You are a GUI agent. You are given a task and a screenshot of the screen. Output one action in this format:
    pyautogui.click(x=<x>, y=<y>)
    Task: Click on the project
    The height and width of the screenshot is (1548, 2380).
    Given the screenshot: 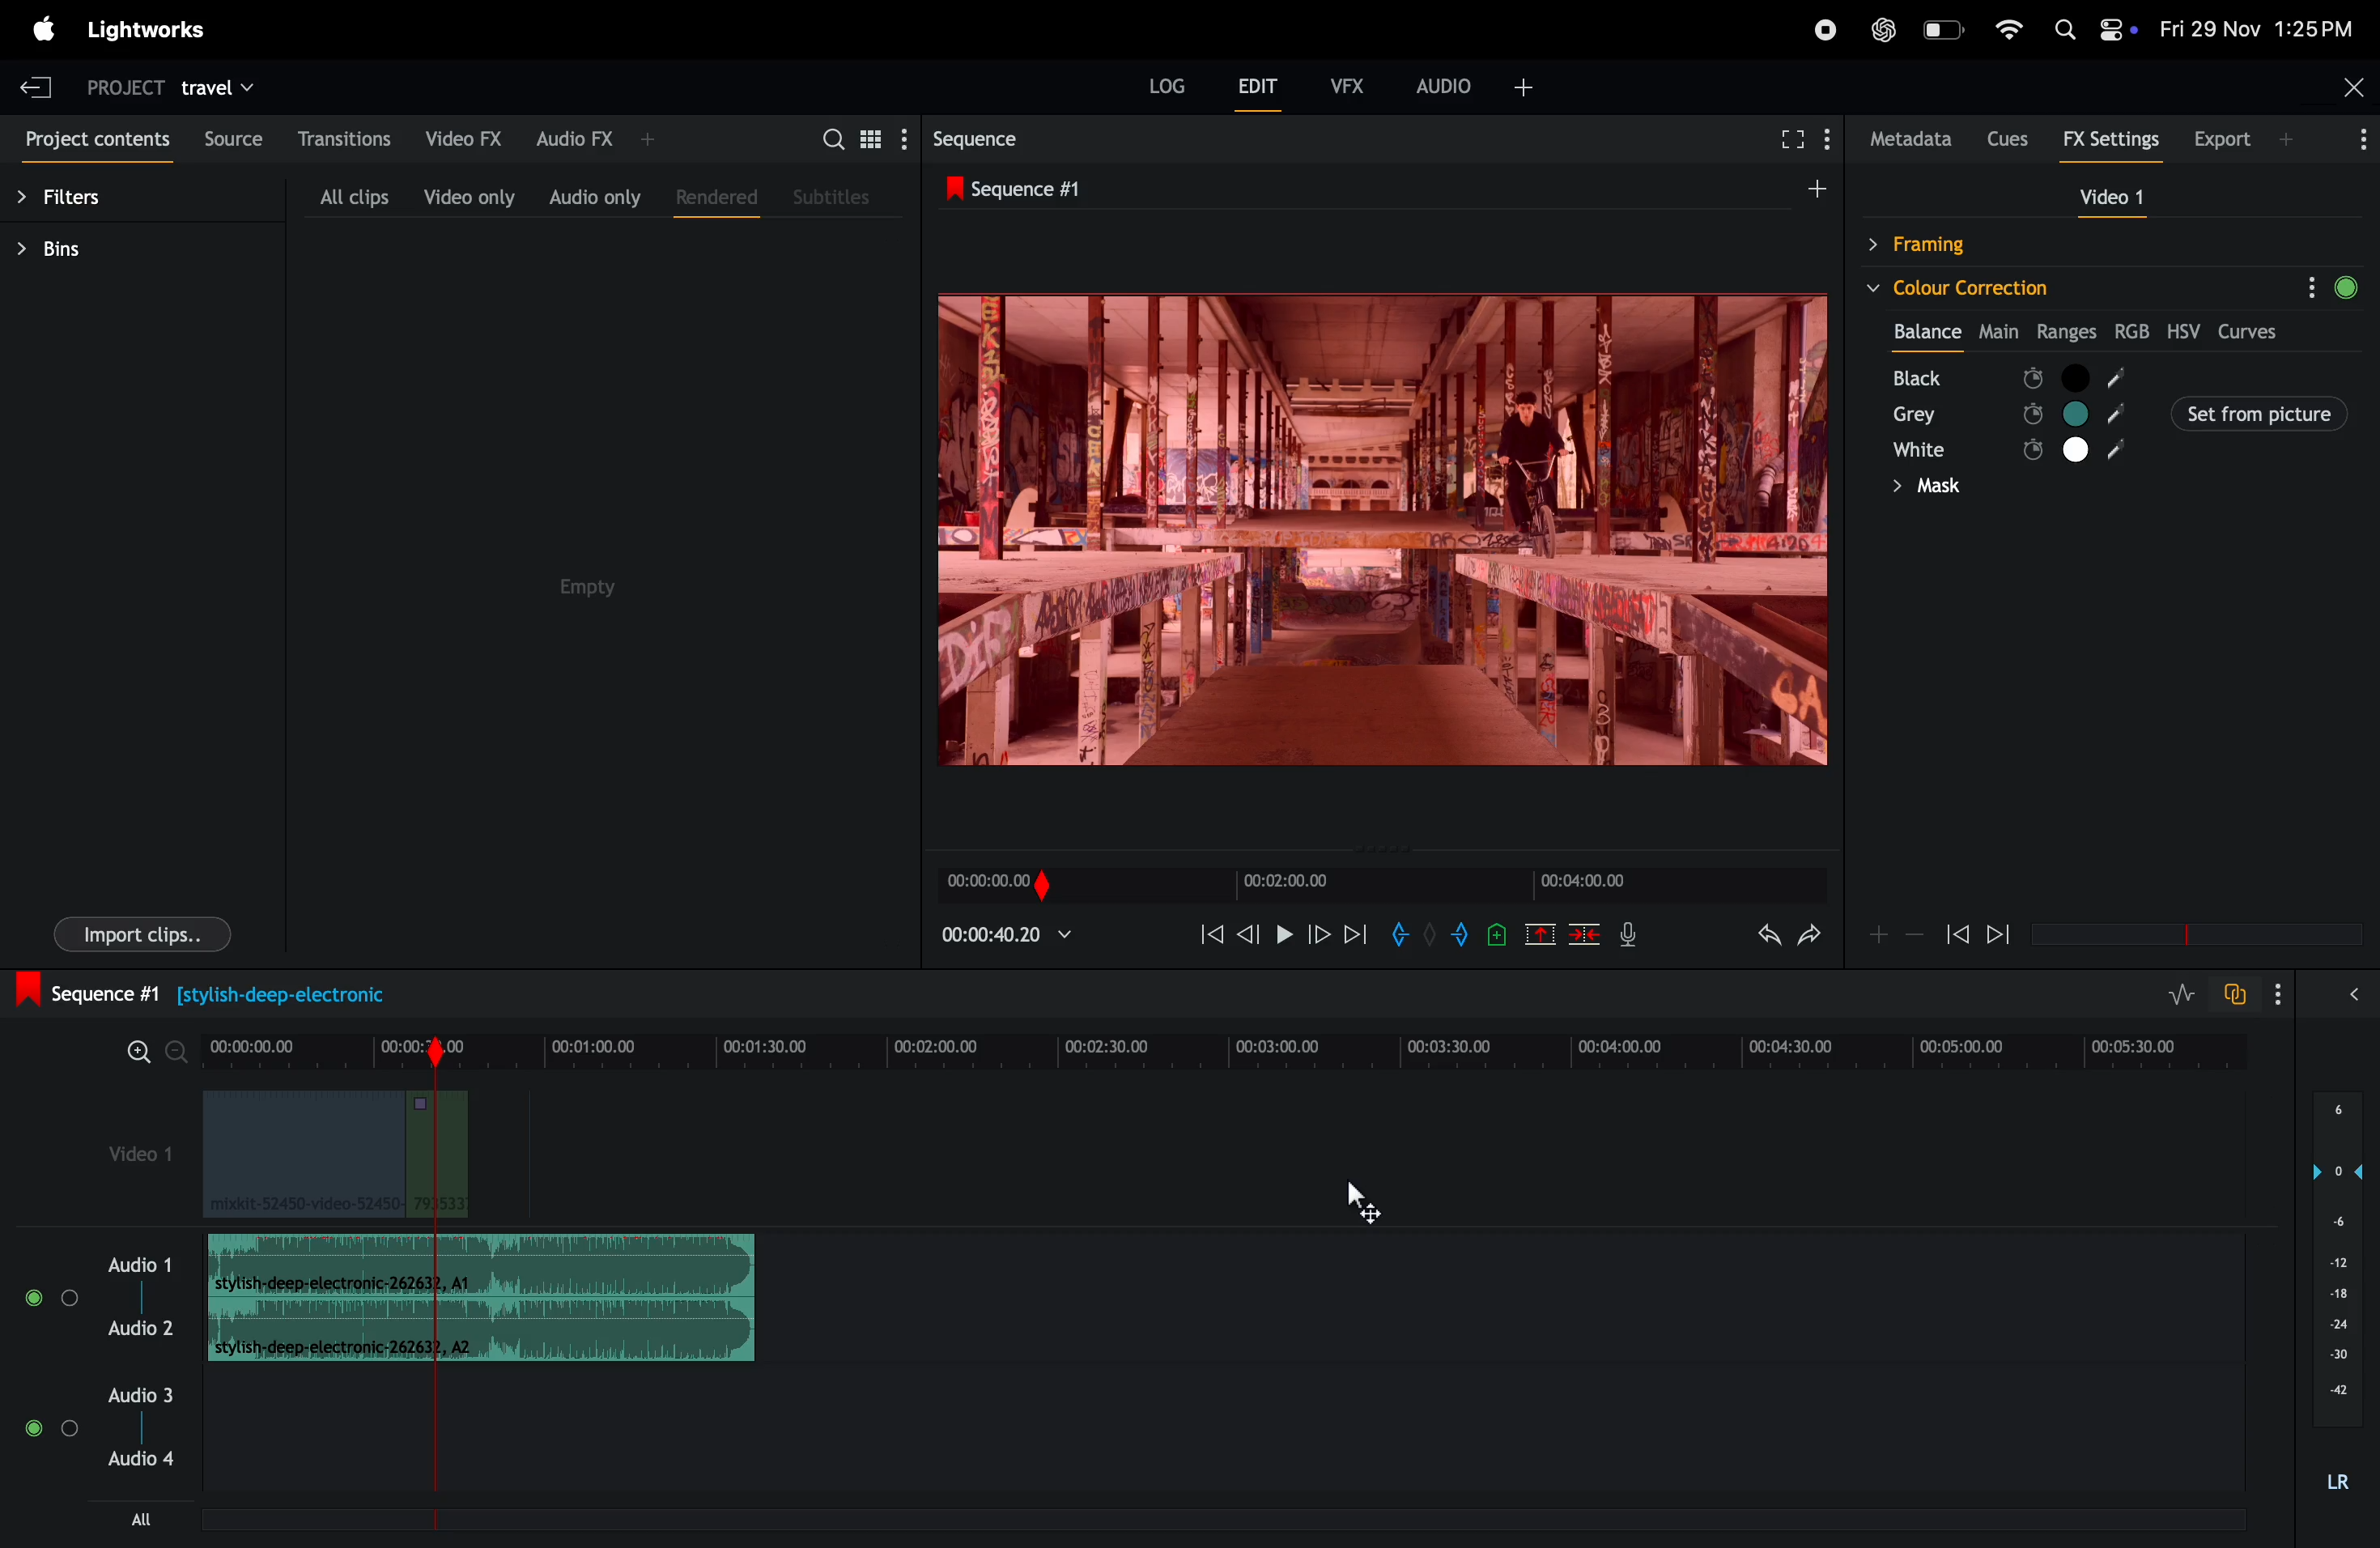 What is the action you would take?
    pyautogui.click(x=121, y=86)
    